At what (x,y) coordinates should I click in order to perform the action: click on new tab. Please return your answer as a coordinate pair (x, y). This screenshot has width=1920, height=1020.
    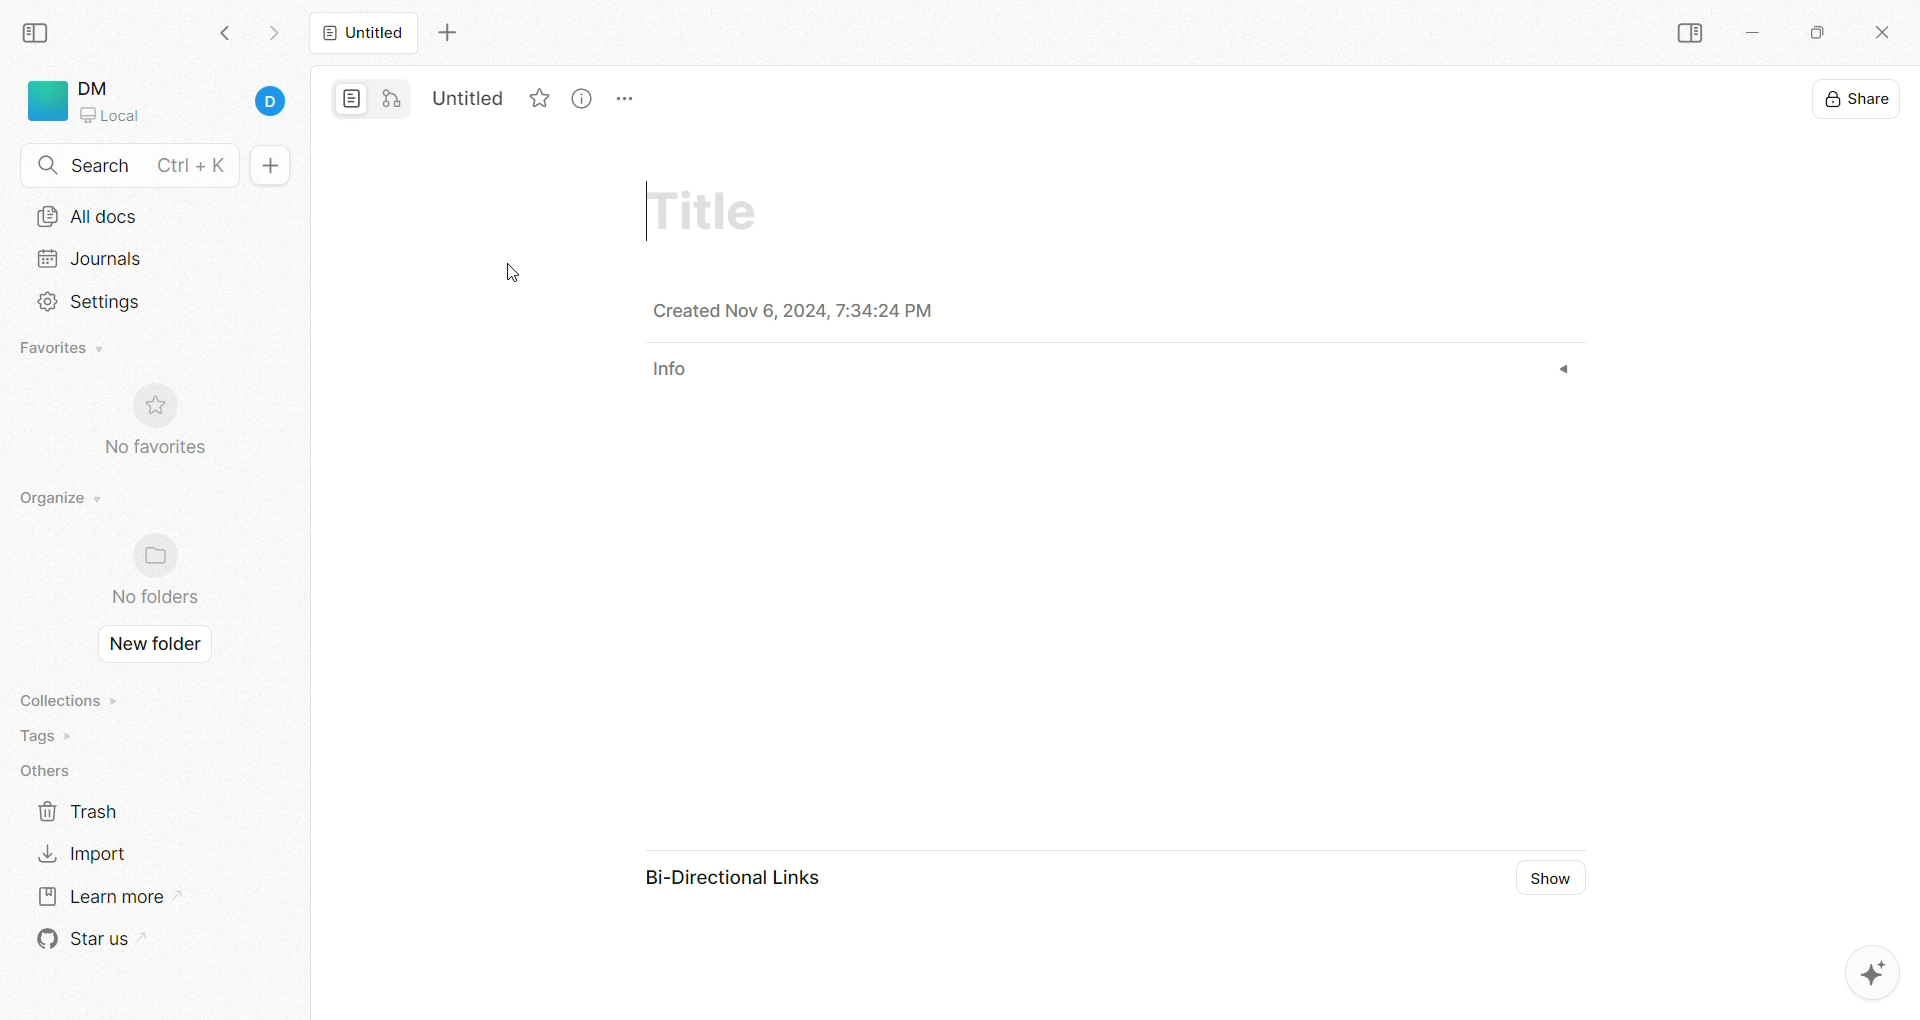
    Looking at the image, I should click on (447, 33).